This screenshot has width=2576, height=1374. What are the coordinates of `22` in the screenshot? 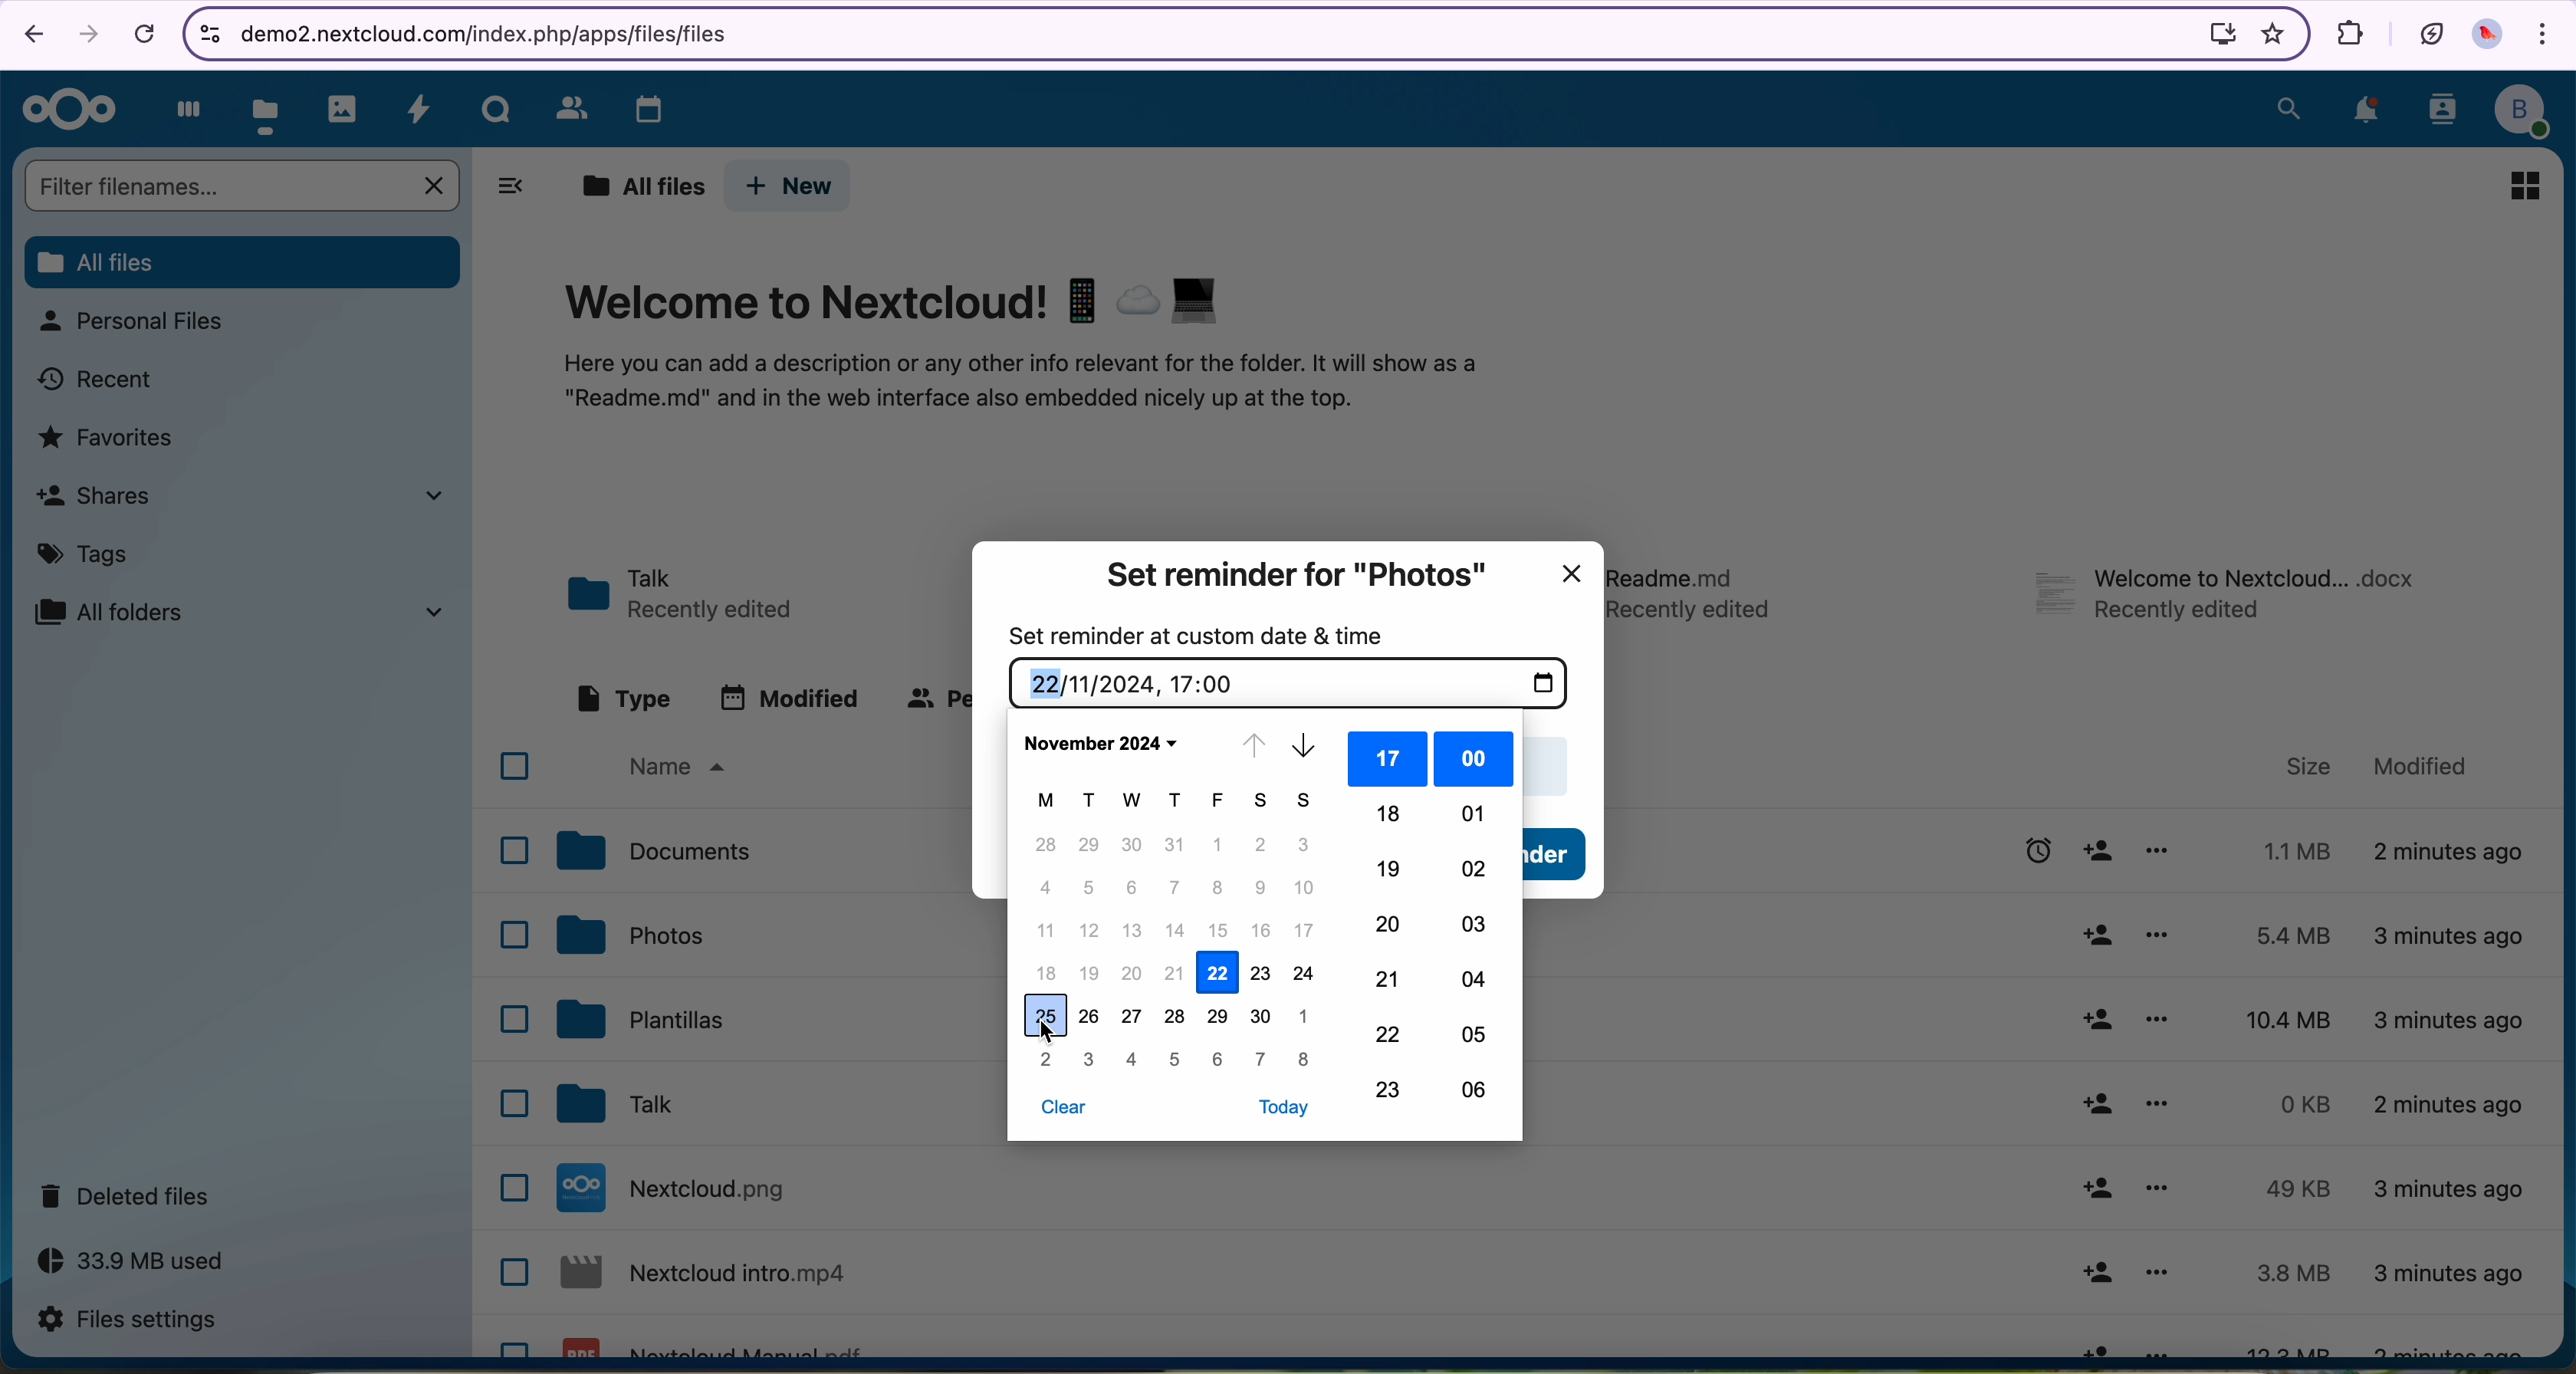 It's located at (1393, 1034).